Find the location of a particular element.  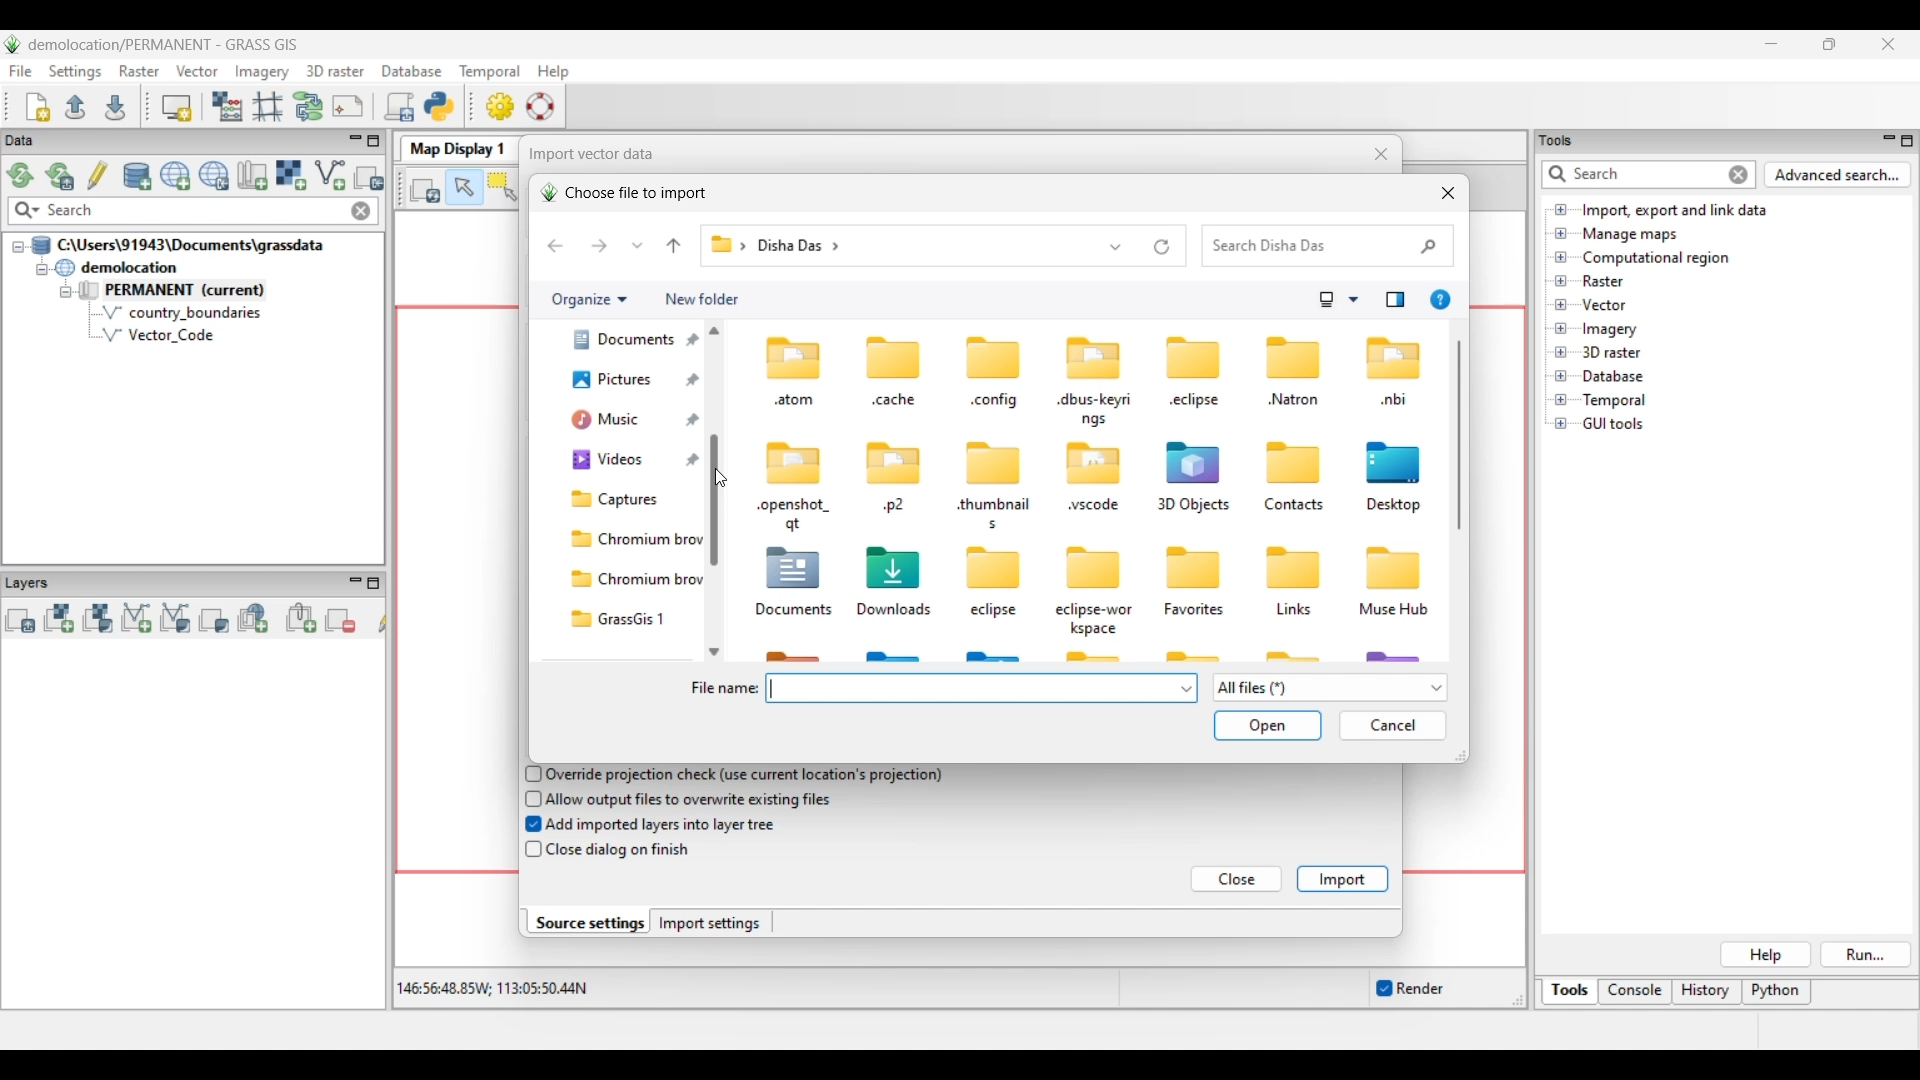

checkbox is located at coordinates (528, 825).